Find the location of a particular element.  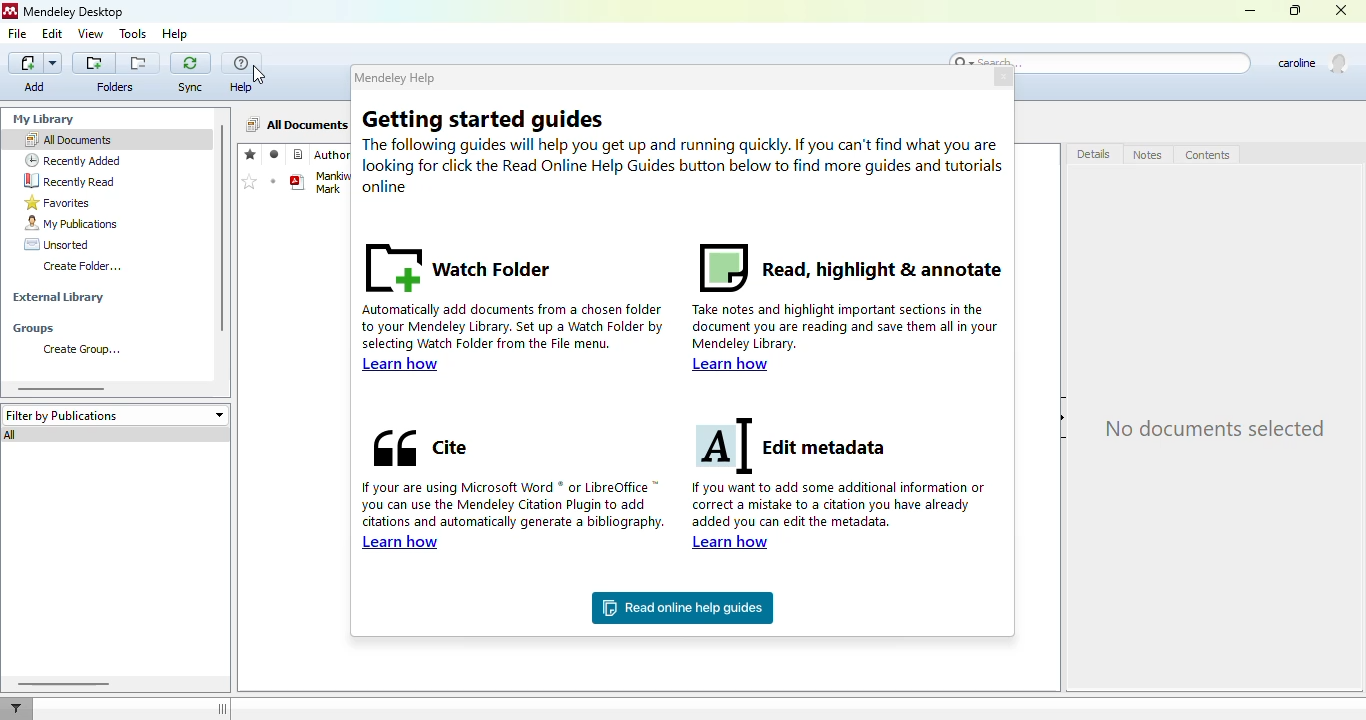

watch folder is located at coordinates (458, 267).